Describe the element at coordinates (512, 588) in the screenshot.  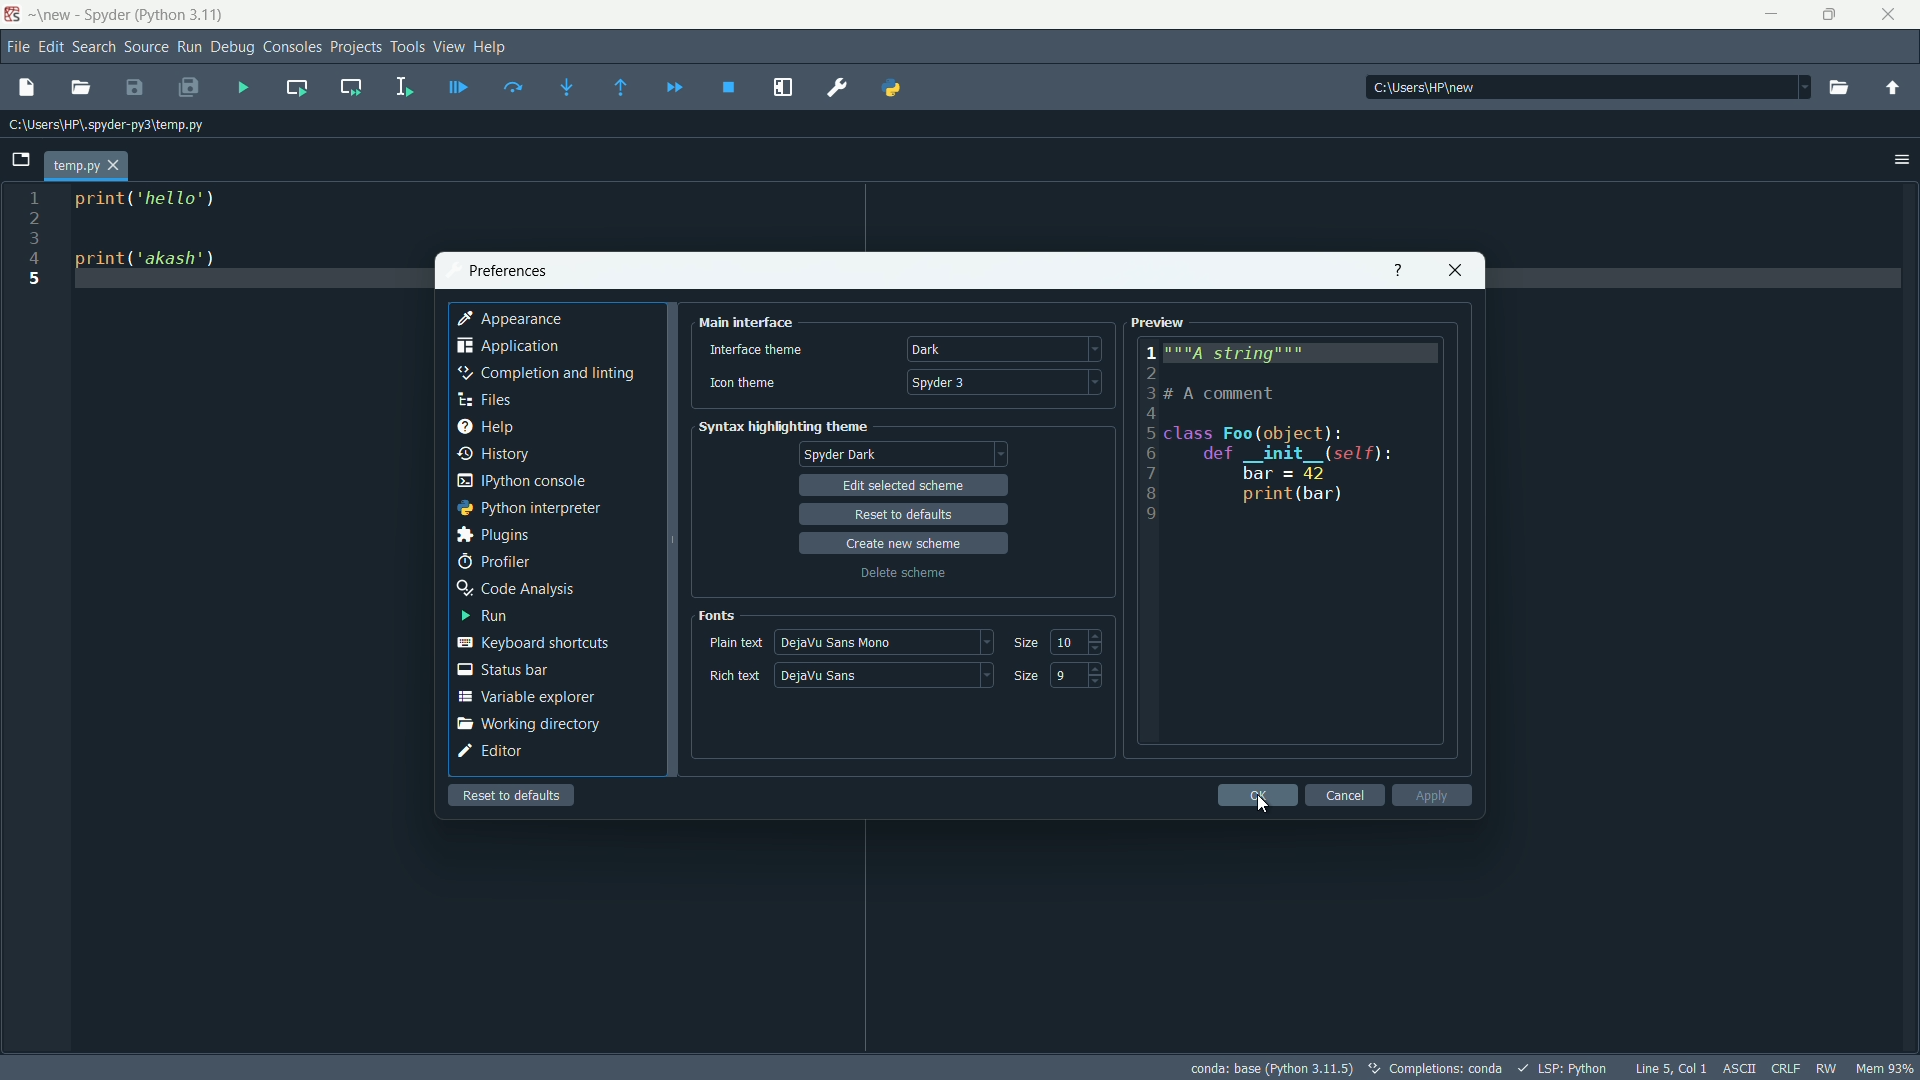
I see `code analysis` at that location.